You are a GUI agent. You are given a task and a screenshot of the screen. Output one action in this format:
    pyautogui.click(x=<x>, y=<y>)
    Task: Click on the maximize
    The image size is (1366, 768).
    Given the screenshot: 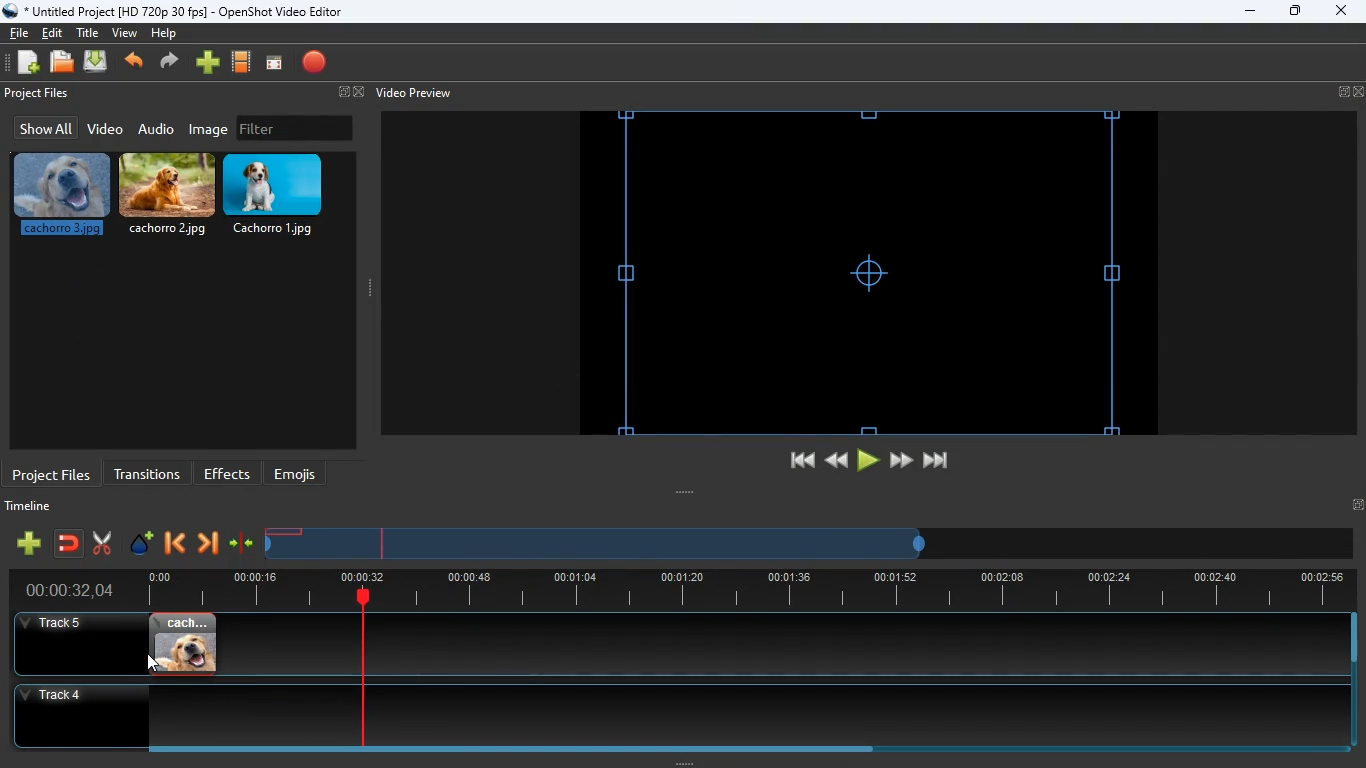 What is the action you would take?
    pyautogui.click(x=1296, y=13)
    